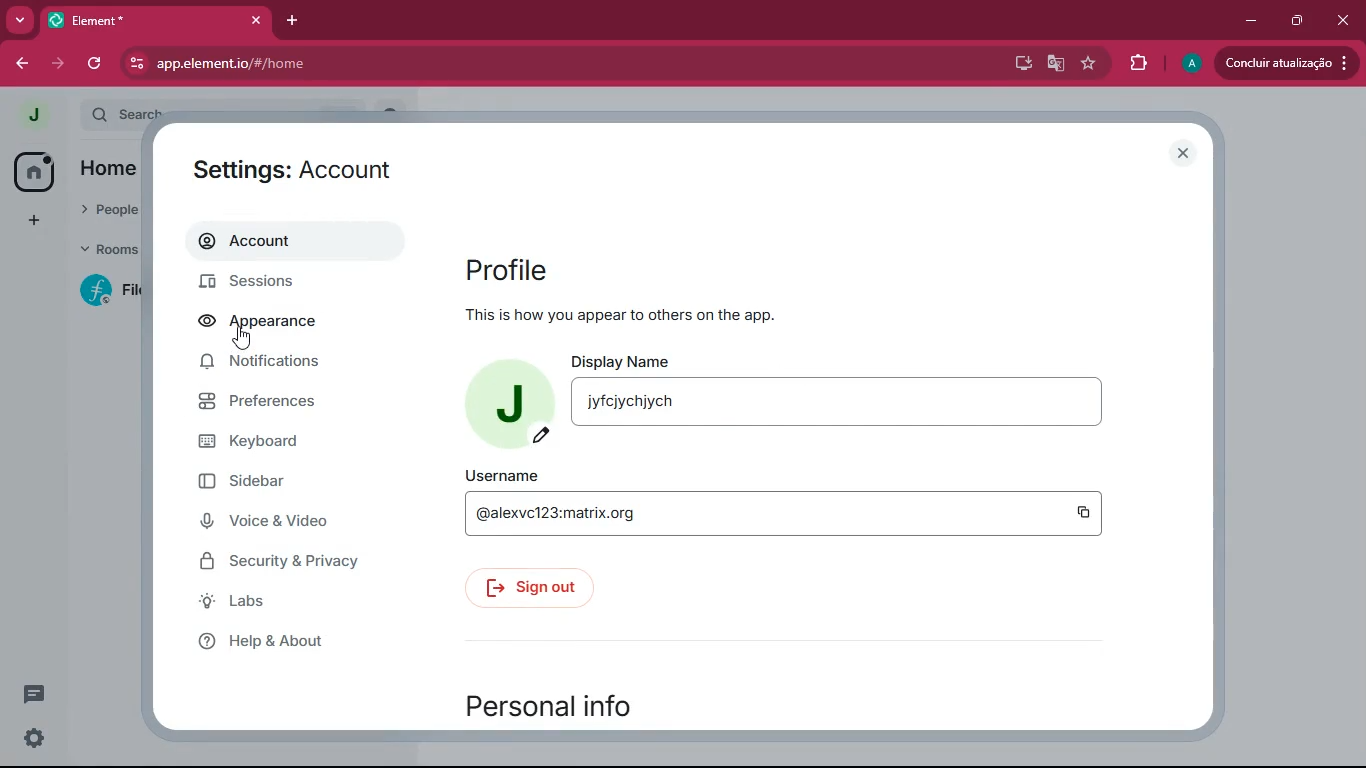 The height and width of the screenshot is (768, 1366). I want to click on This is how you appear to others on the app., so click(620, 317).